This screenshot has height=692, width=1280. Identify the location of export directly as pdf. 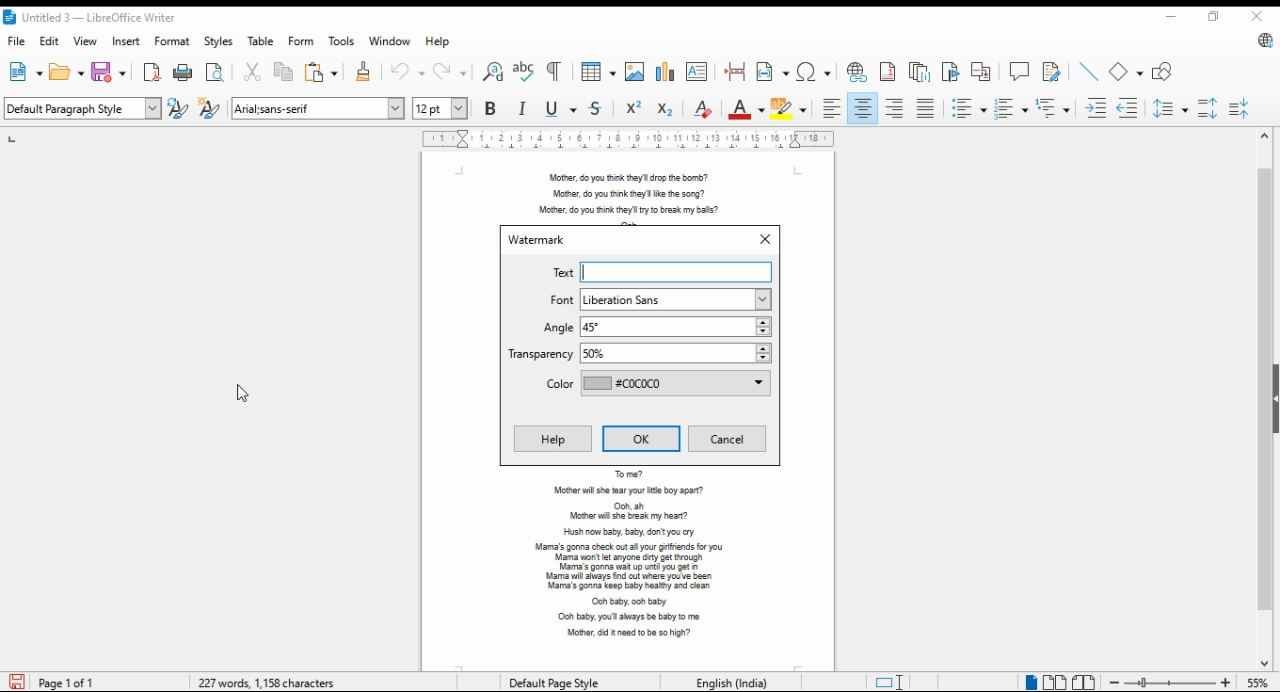
(151, 71).